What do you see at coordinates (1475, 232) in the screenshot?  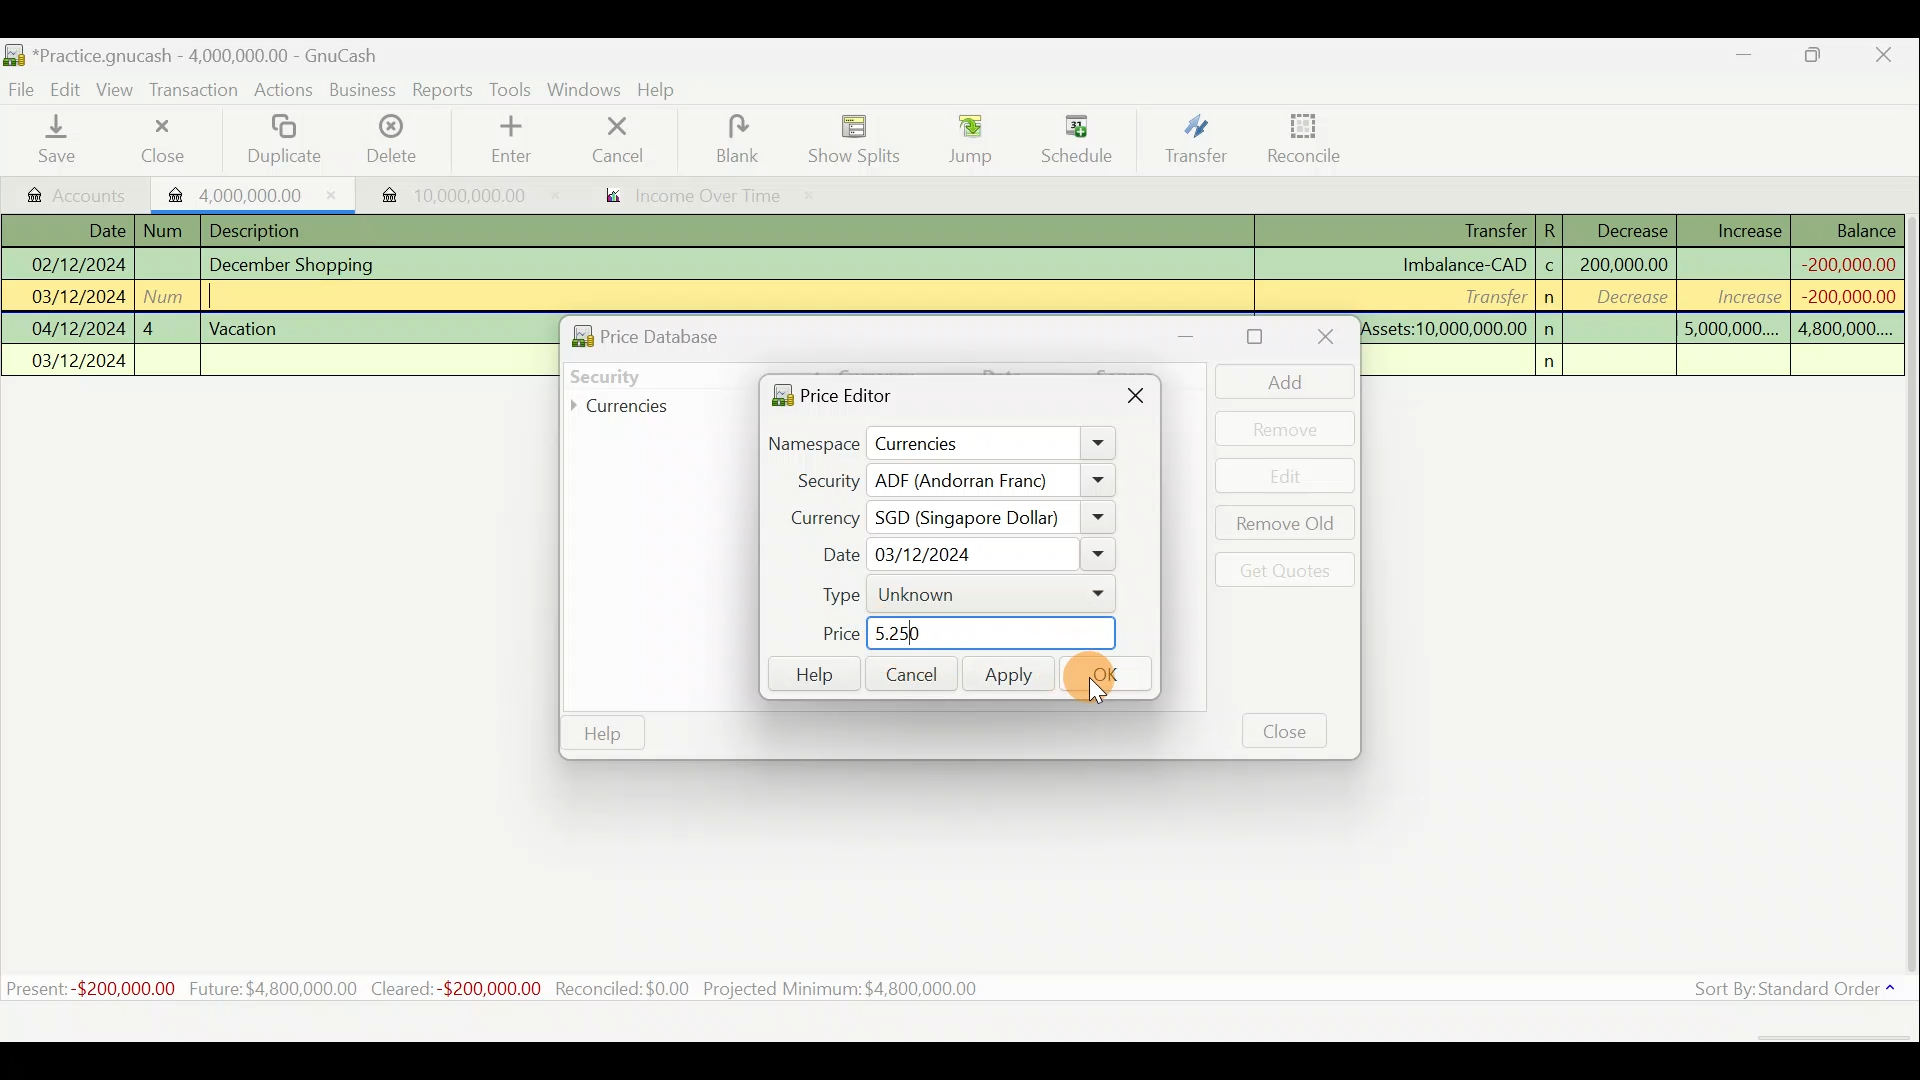 I see `Transfer` at bounding box center [1475, 232].